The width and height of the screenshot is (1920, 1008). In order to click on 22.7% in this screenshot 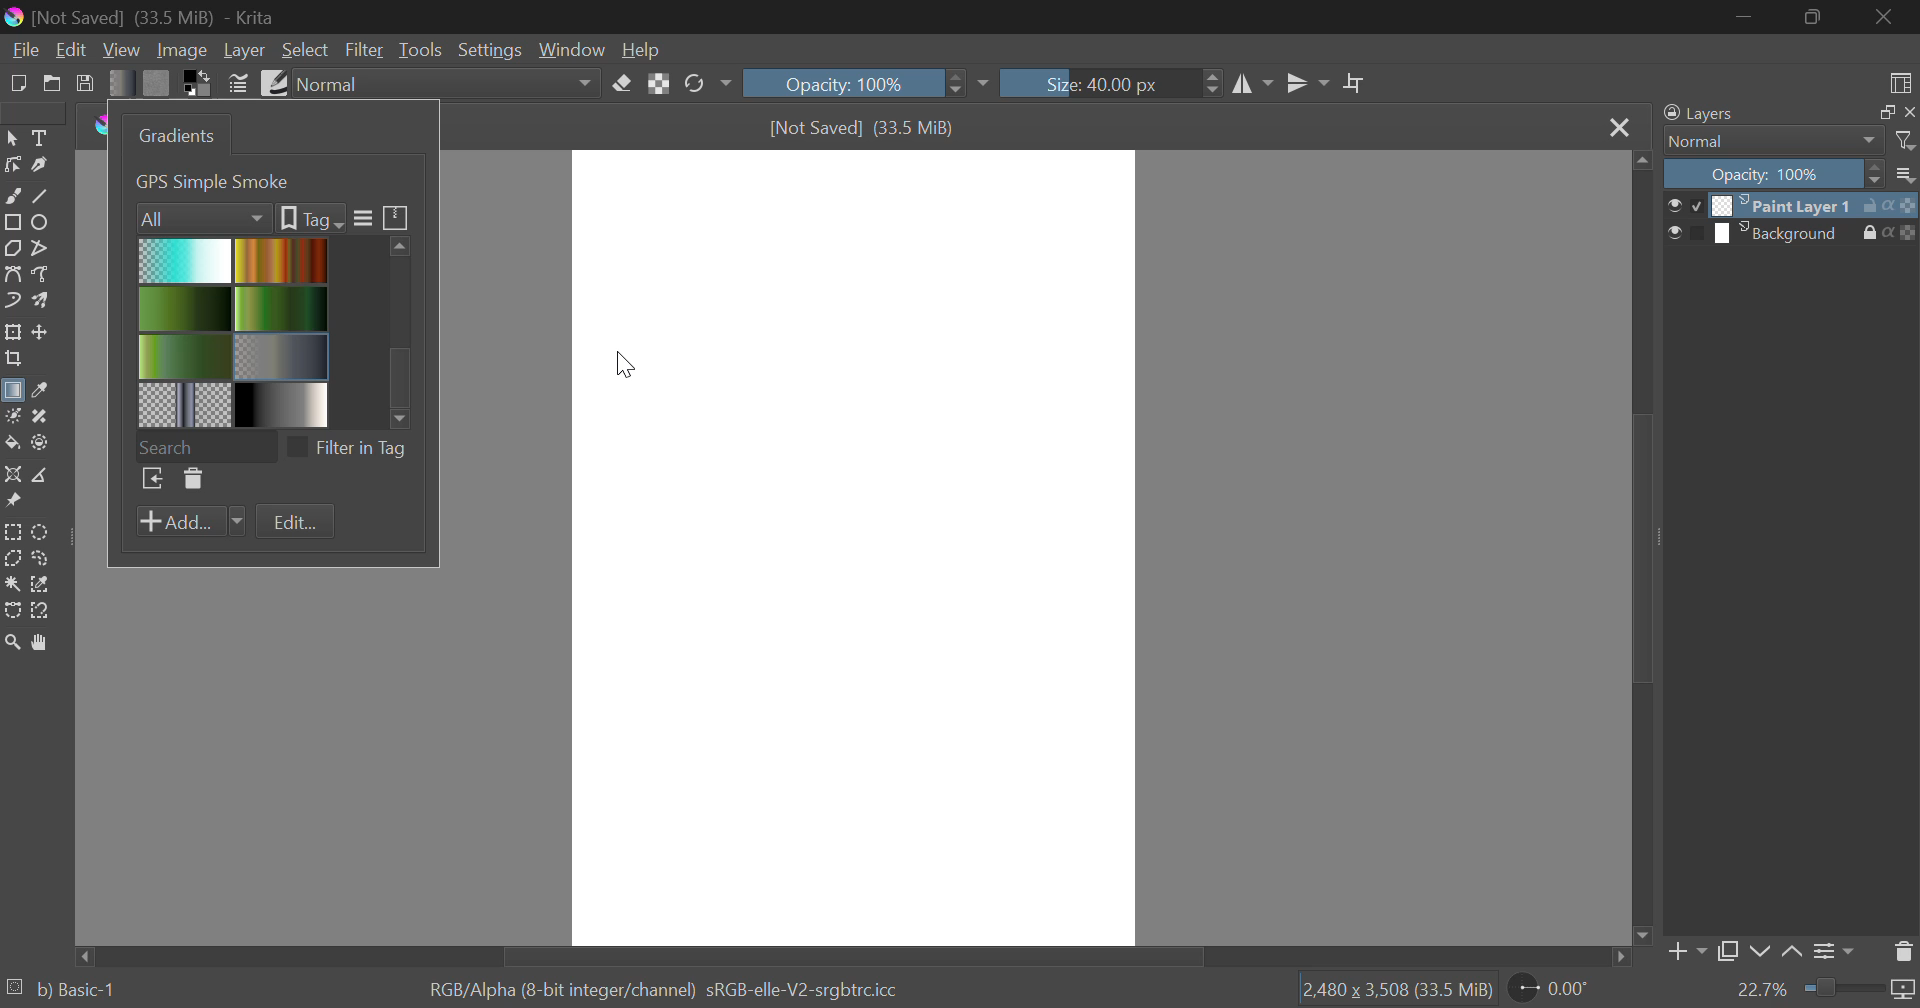, I will do `click(1825, 991)`.